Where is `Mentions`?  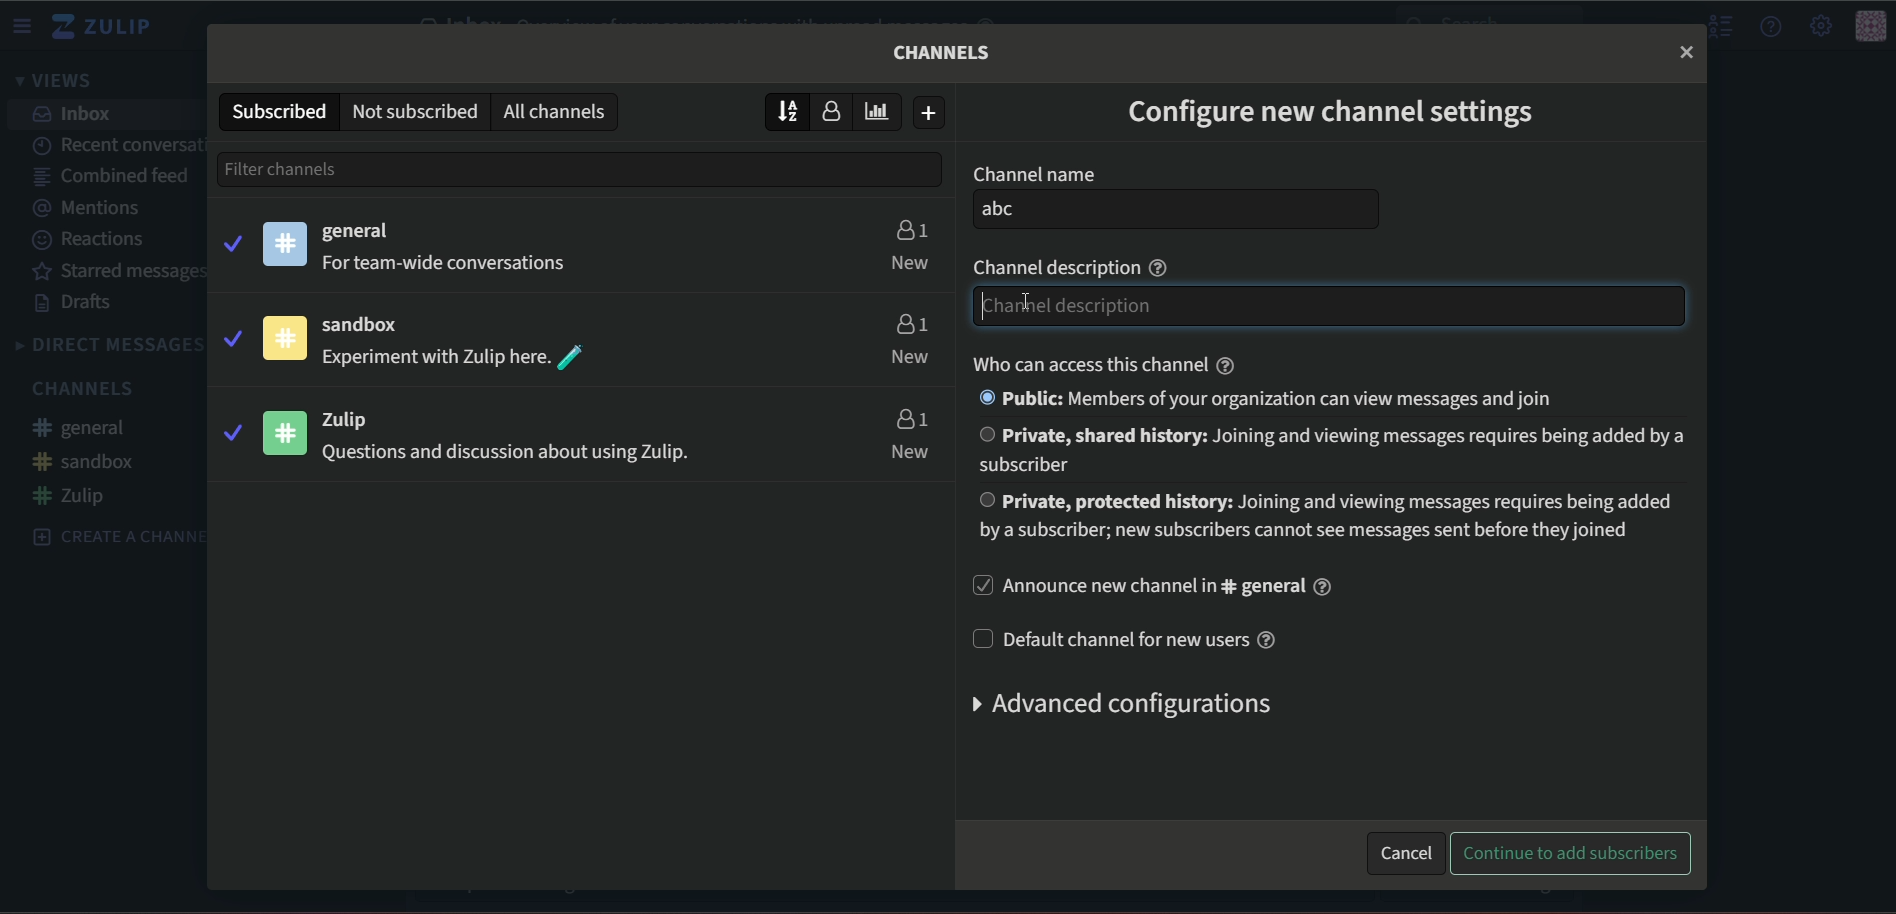
Mentions is located at coordinates (89, 207).